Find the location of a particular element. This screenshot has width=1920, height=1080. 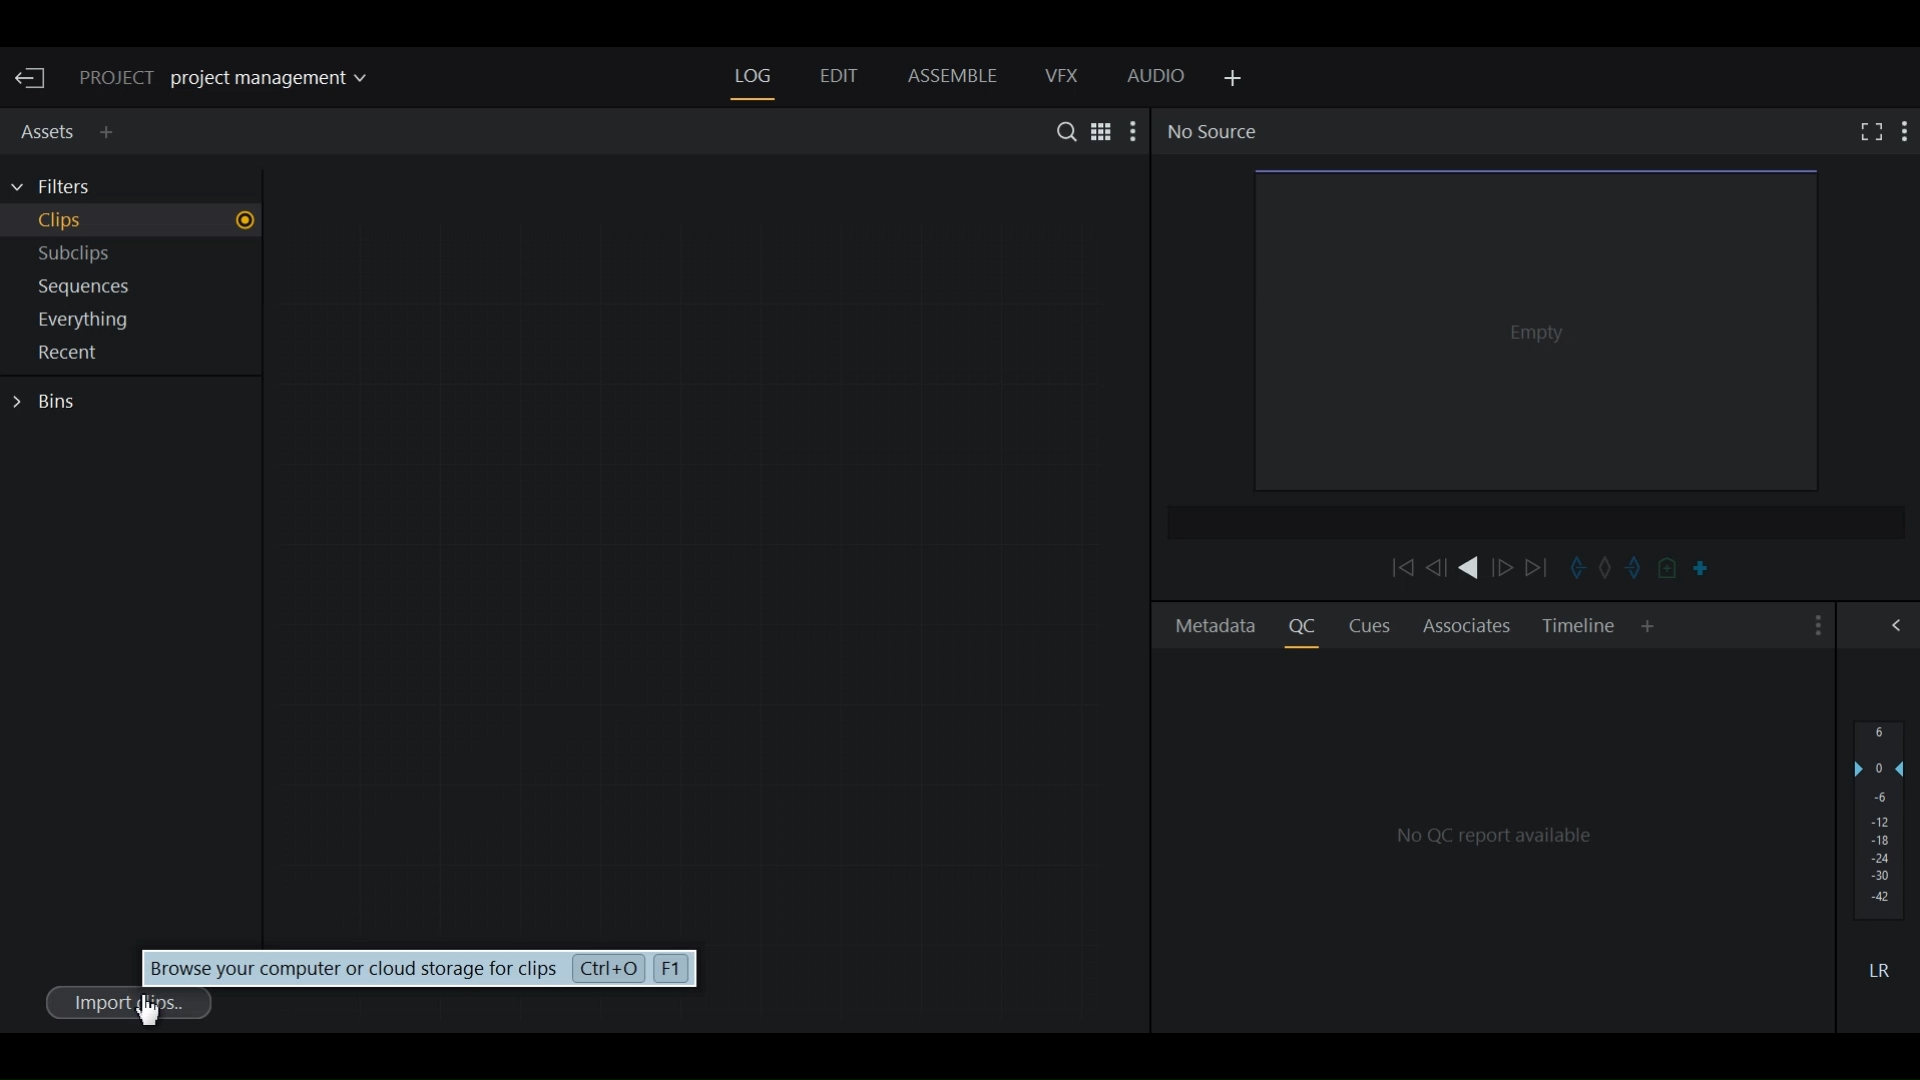

Search in assets and Bins is located at coordinates (1061, 131).